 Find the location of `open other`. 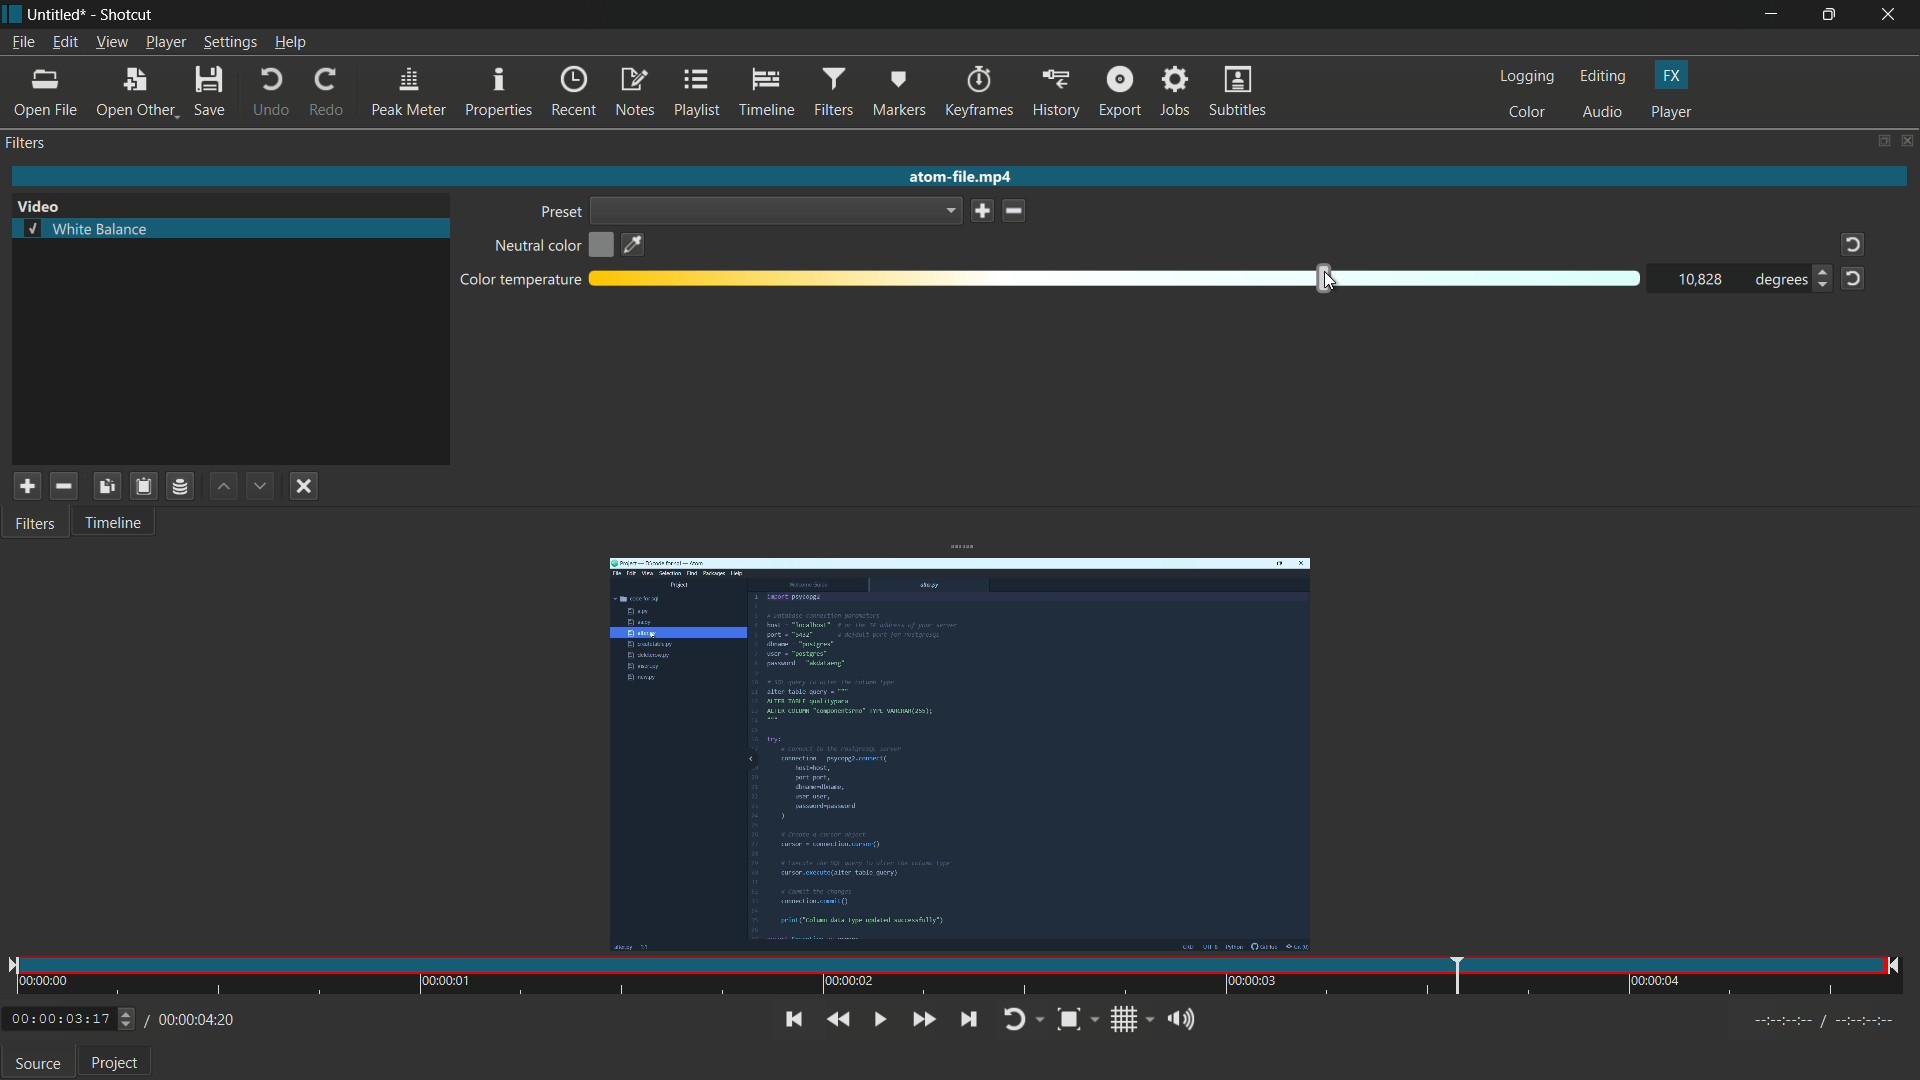

open other is located at coordinates (137, 90).